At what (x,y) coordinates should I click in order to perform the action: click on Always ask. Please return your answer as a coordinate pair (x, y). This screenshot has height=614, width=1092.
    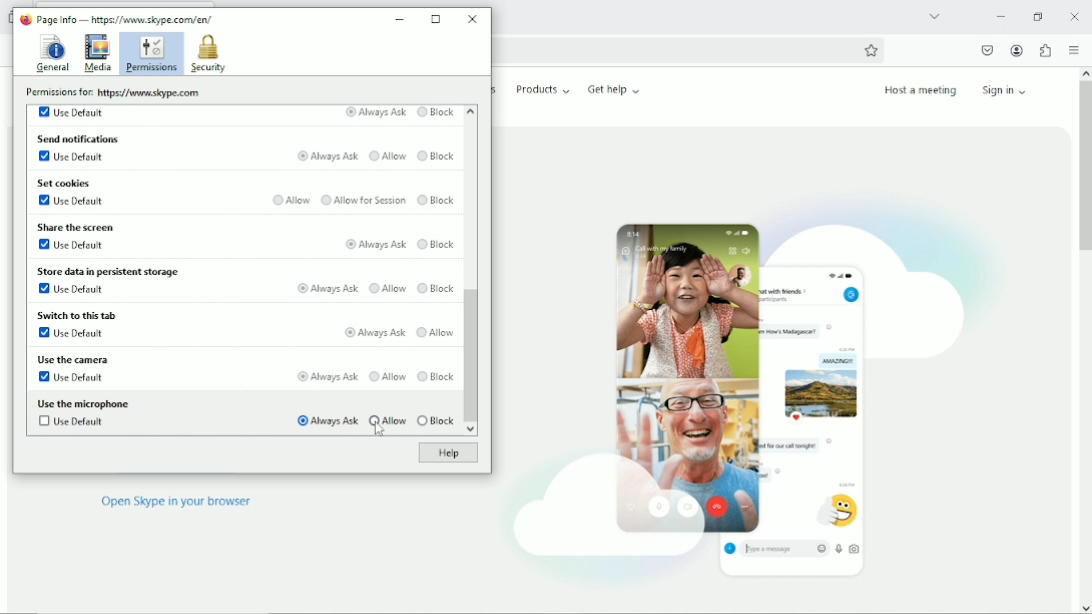
    Looking at the image, I should click on (324, 376).